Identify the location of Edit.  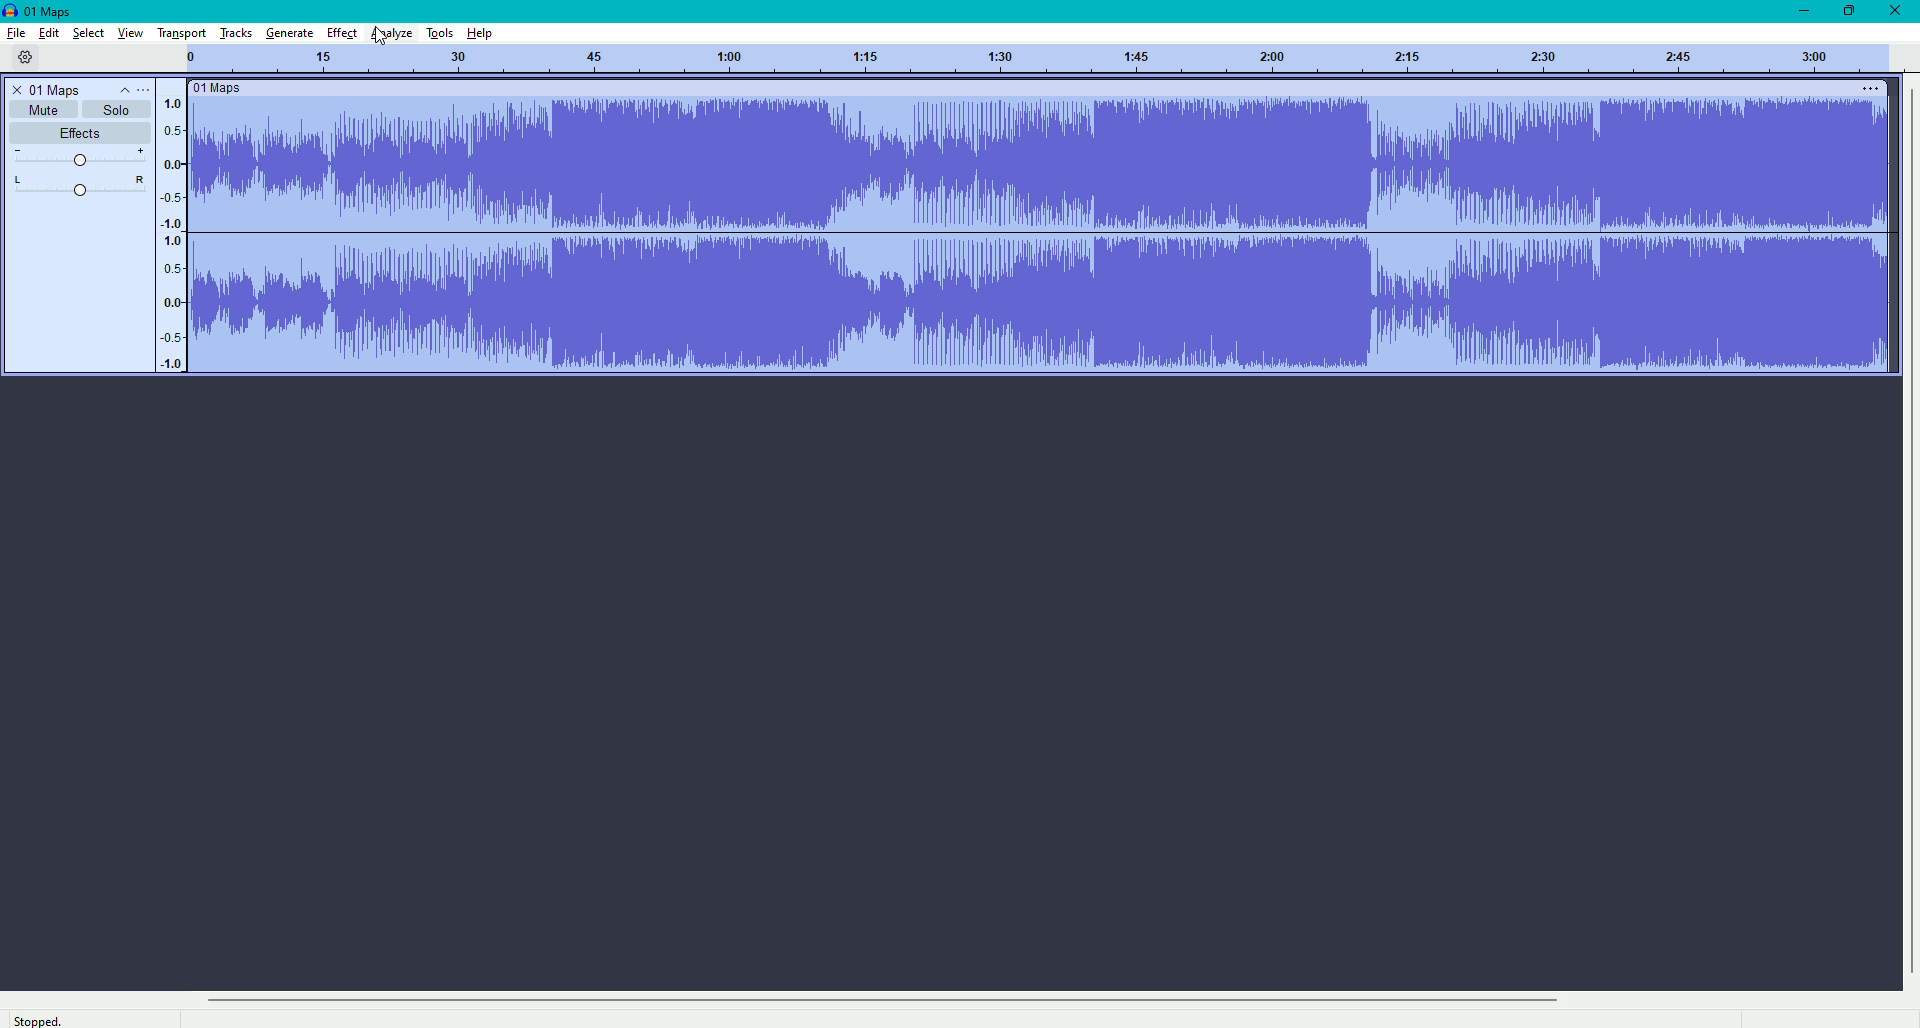
(47, 32).